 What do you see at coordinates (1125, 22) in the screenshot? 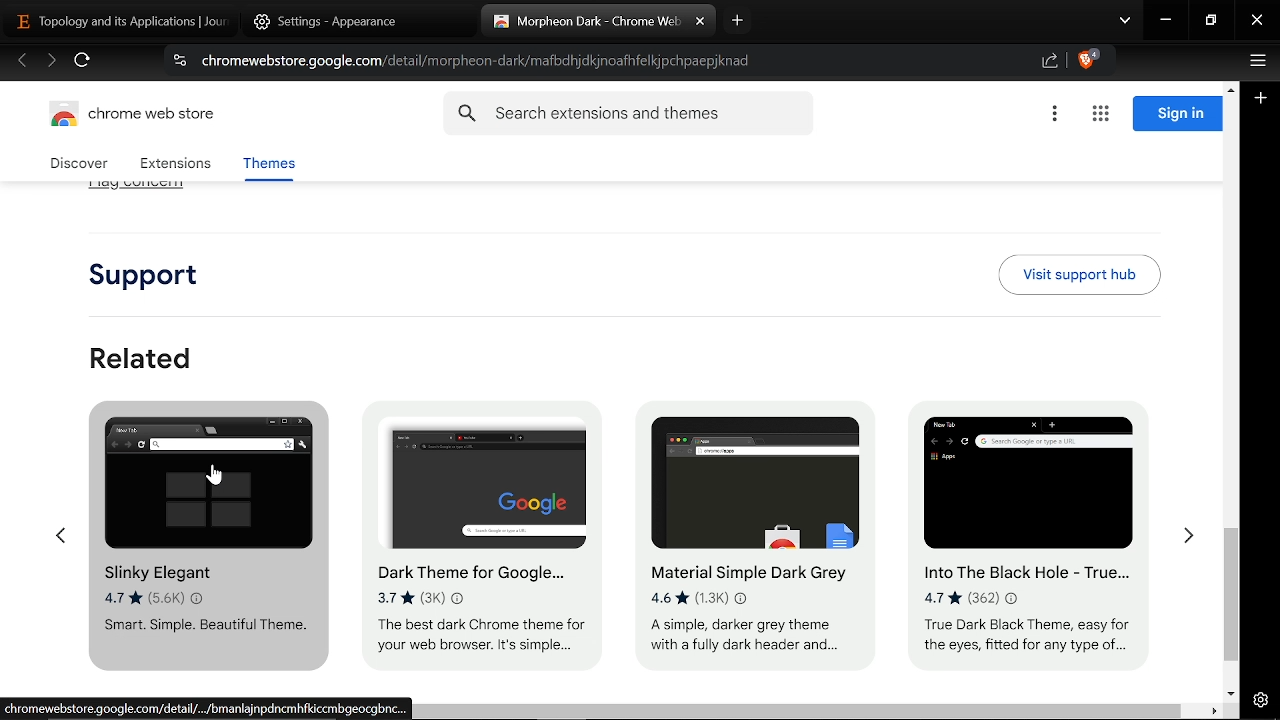
I see `Search tabs` at bounding box center [1125, 22].